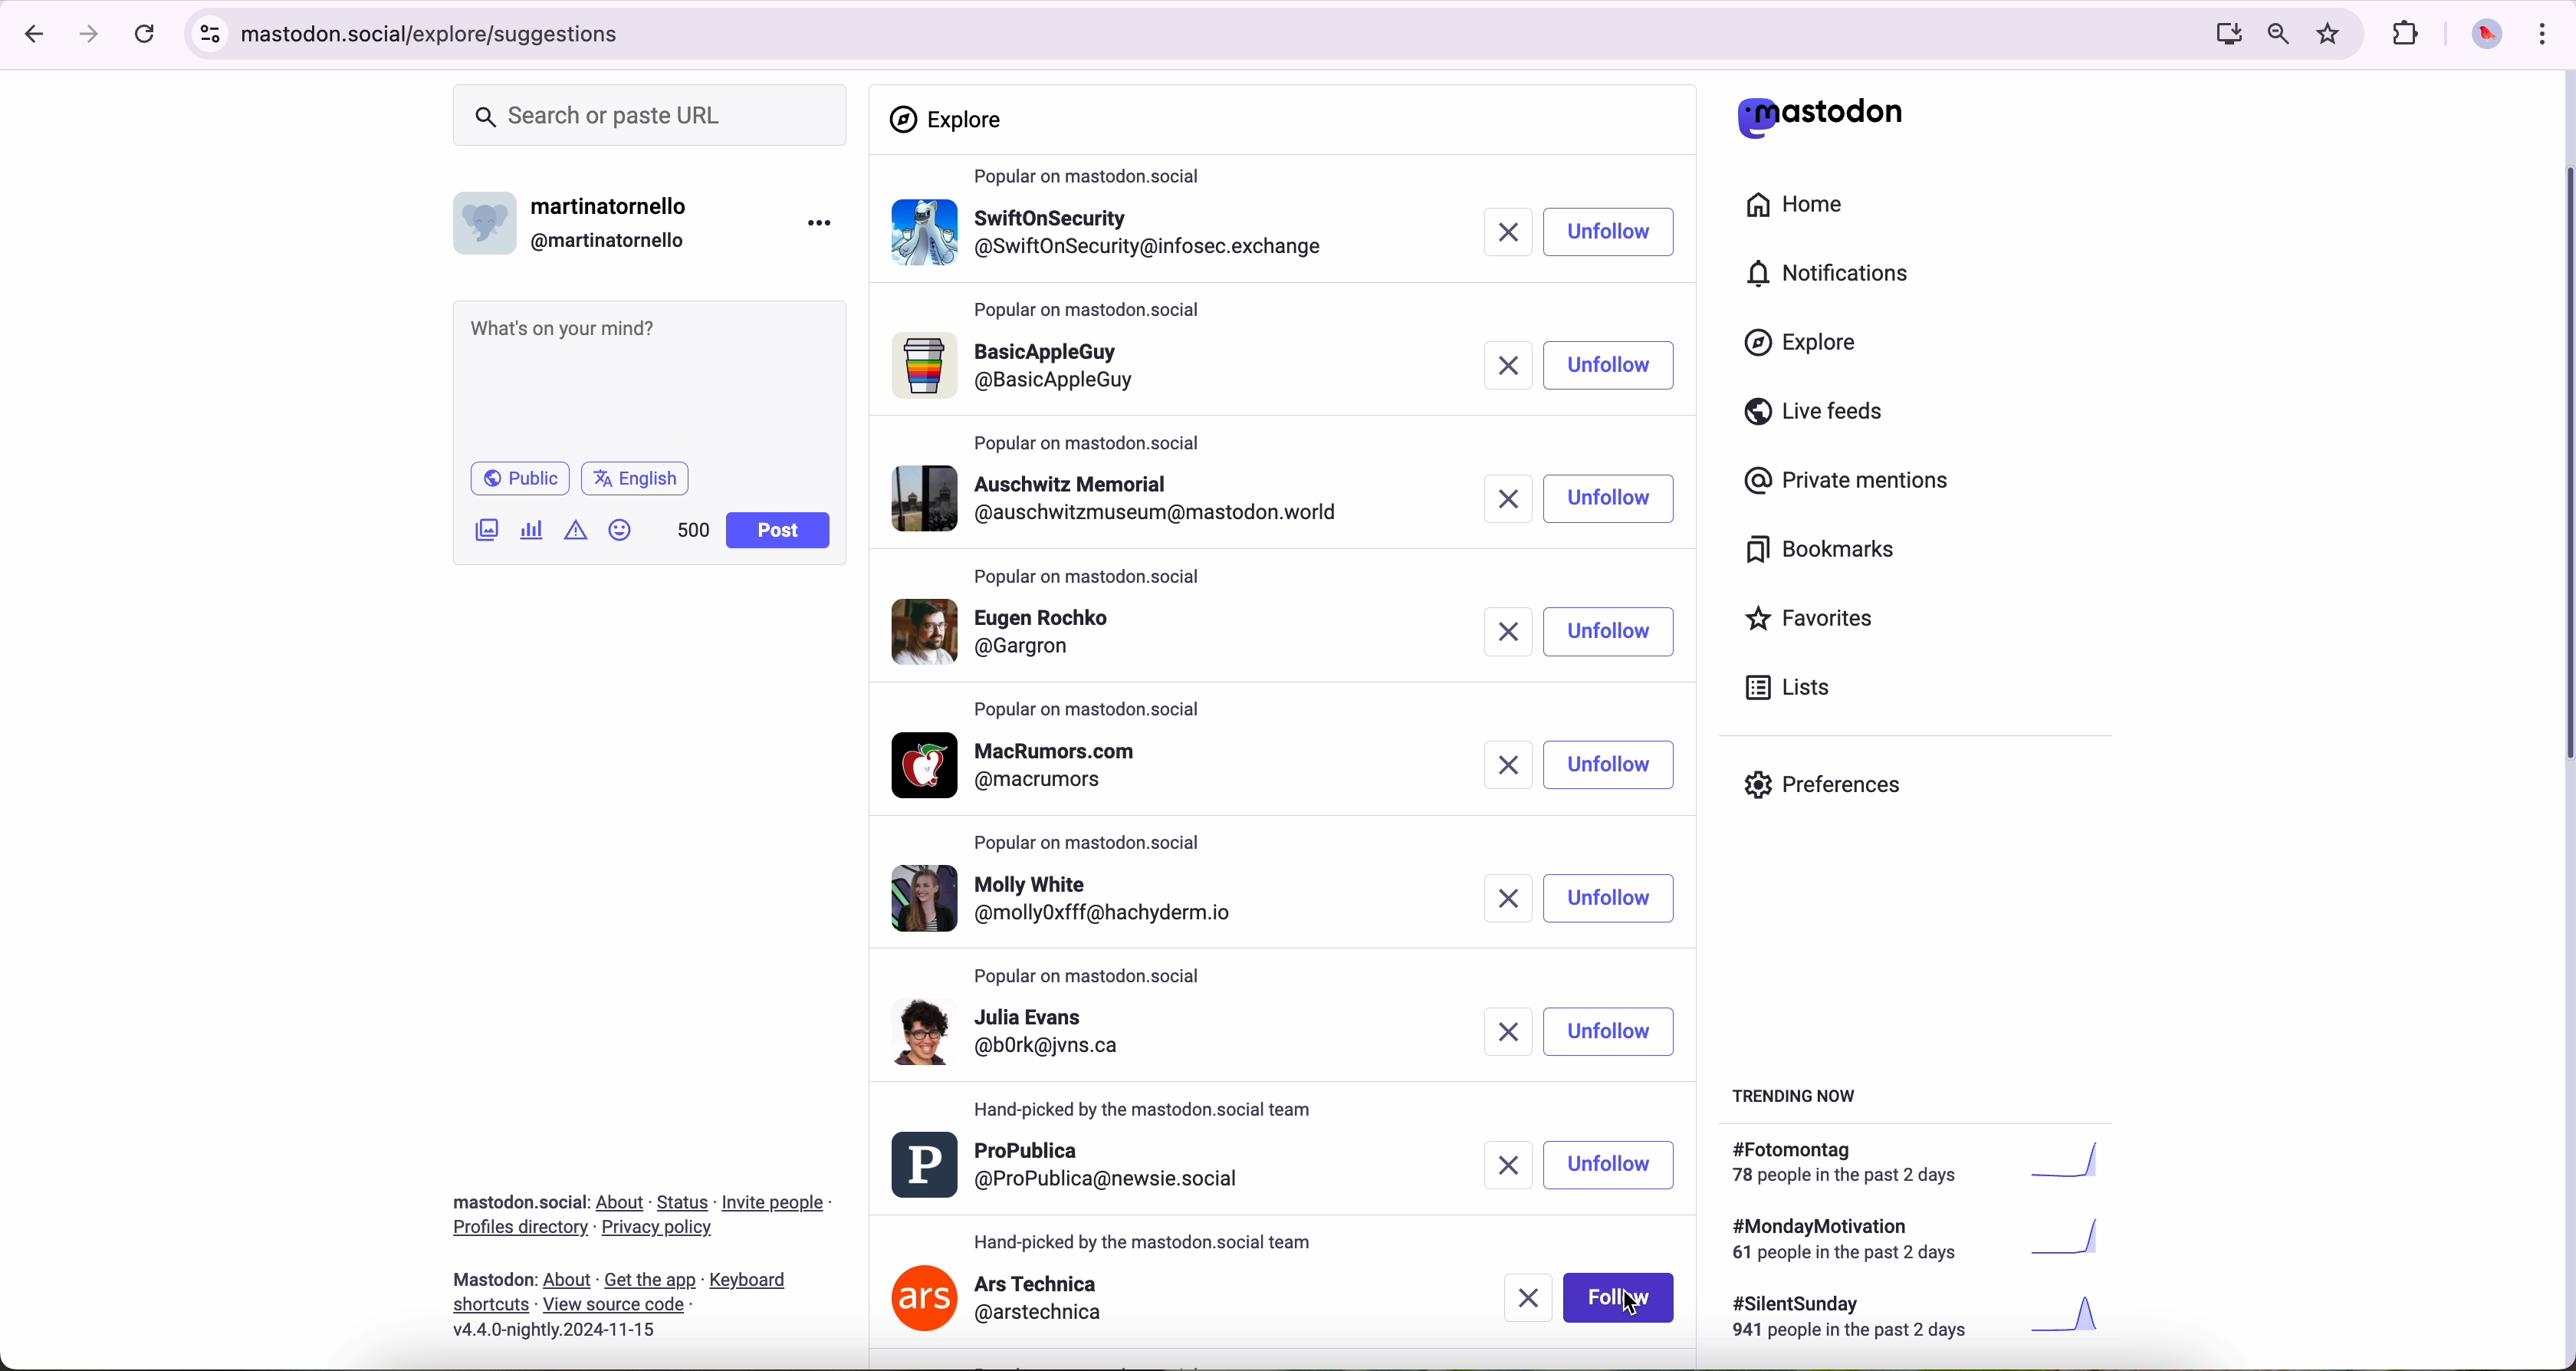  I want to click on ars technica profile, so click(1000, 1301).